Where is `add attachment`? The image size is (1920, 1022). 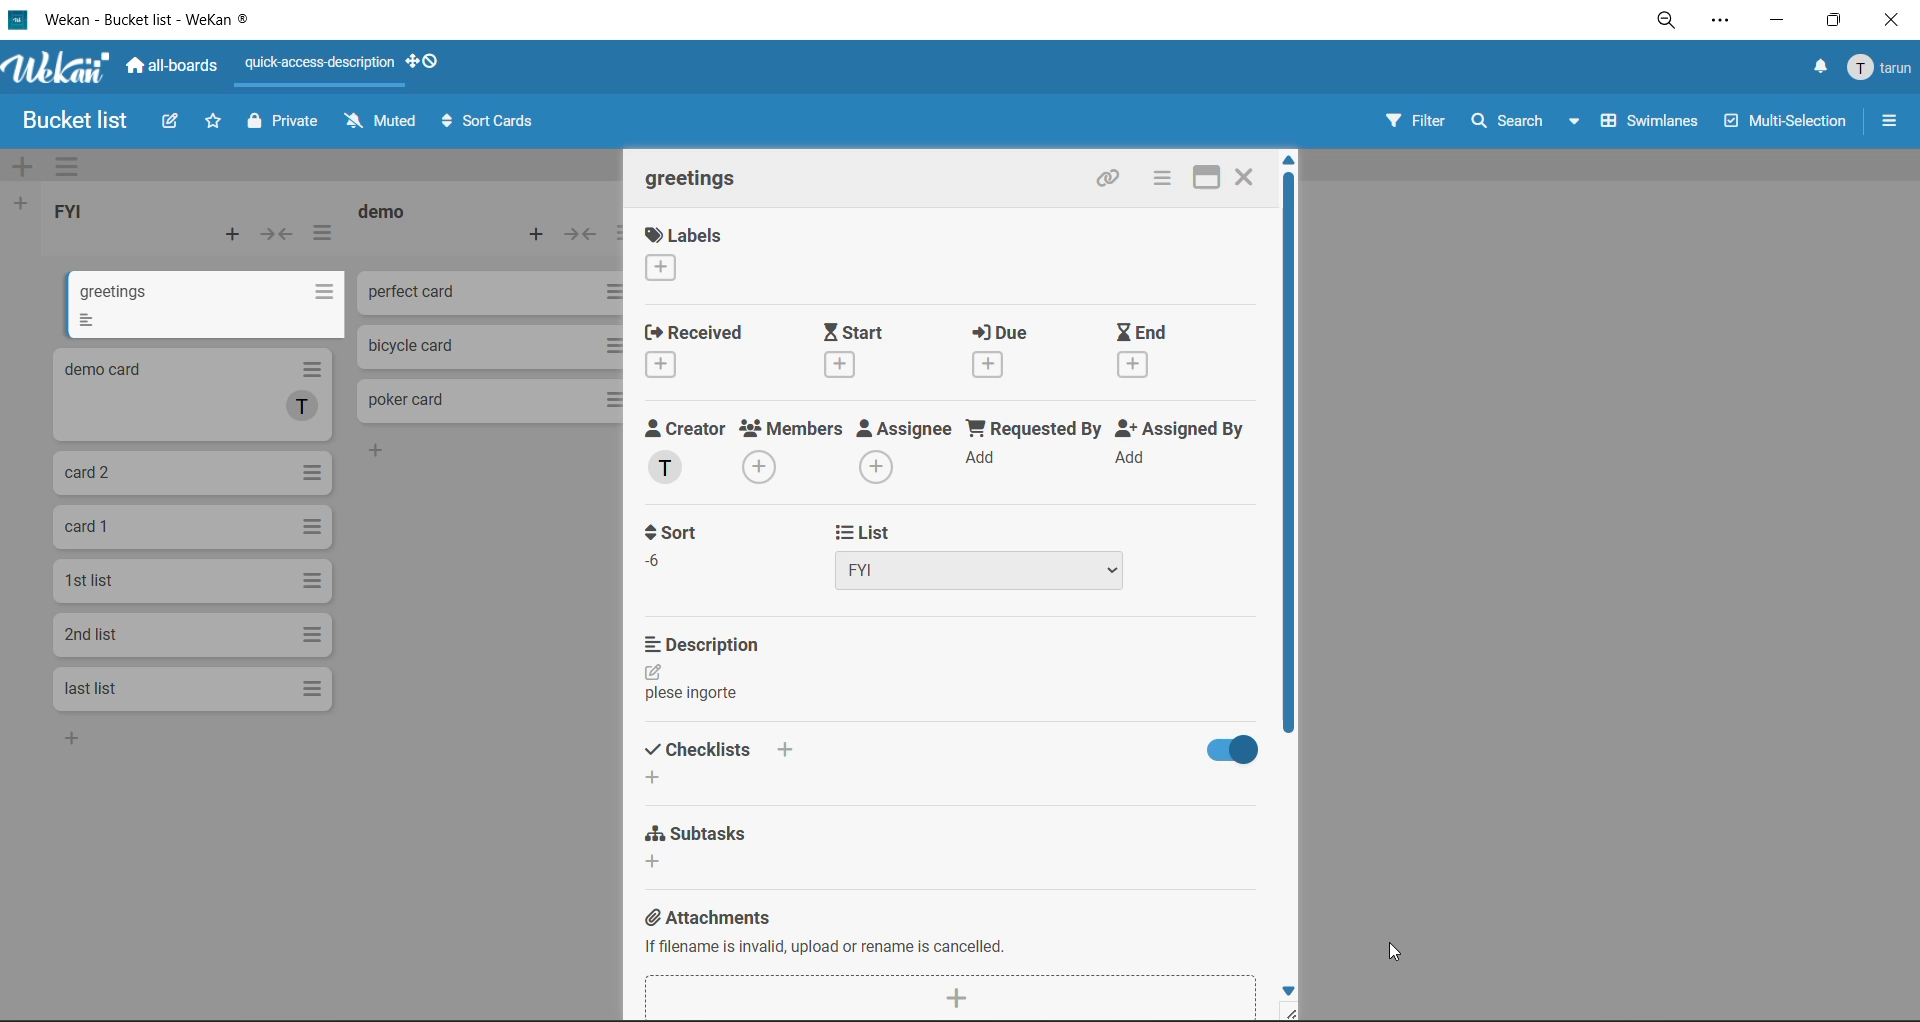 add attachment is located at coordinates (955, 994).